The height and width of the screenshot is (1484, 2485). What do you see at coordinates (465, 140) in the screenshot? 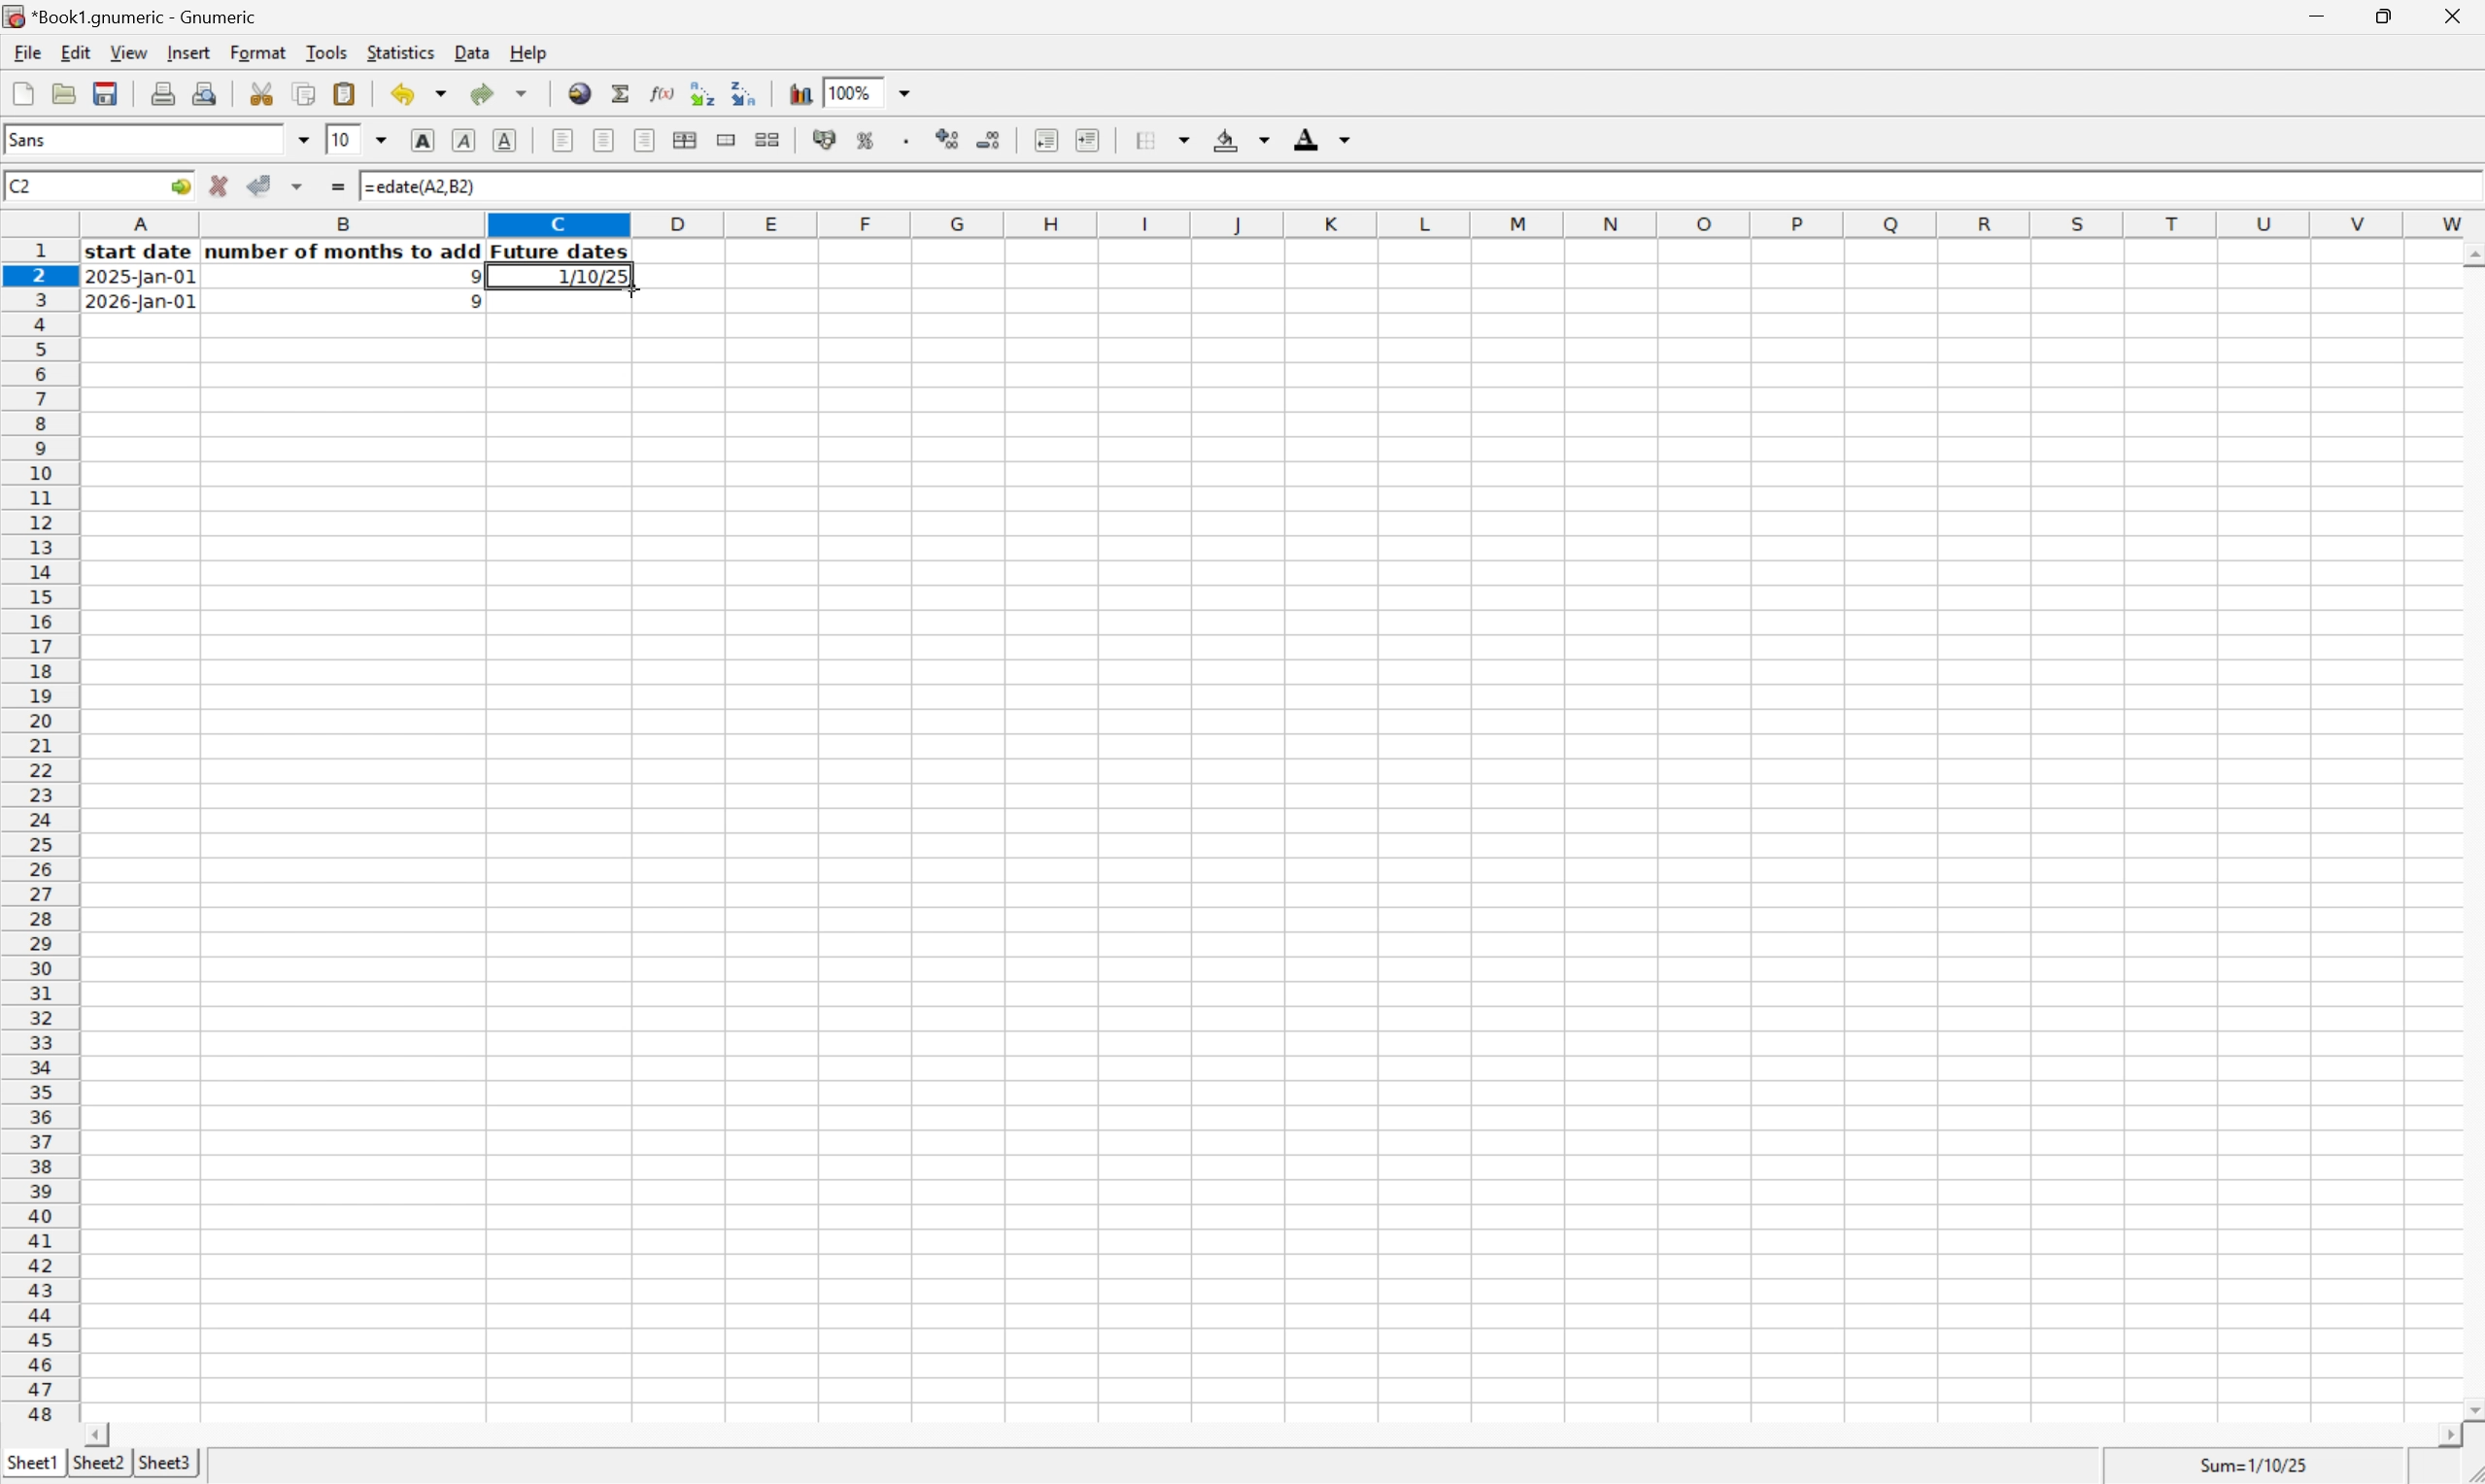
I see `Italic` at bounding box center [465, 140].